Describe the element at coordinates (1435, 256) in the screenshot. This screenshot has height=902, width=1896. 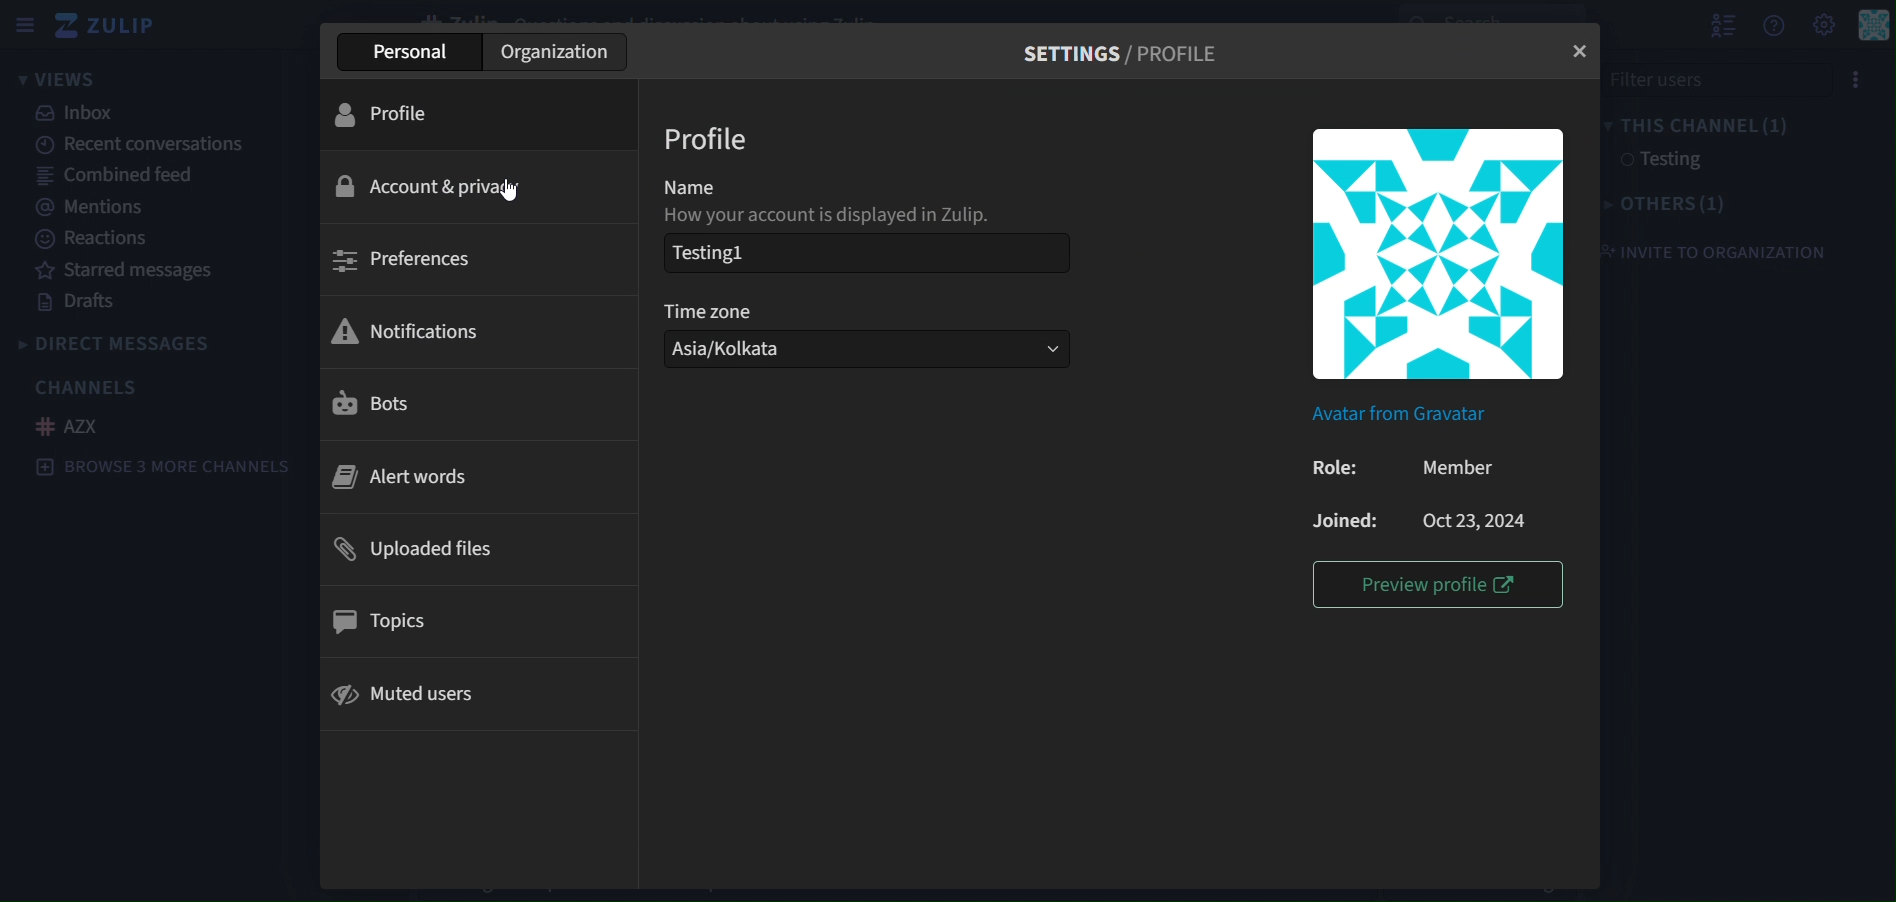
I see `image` at that location.